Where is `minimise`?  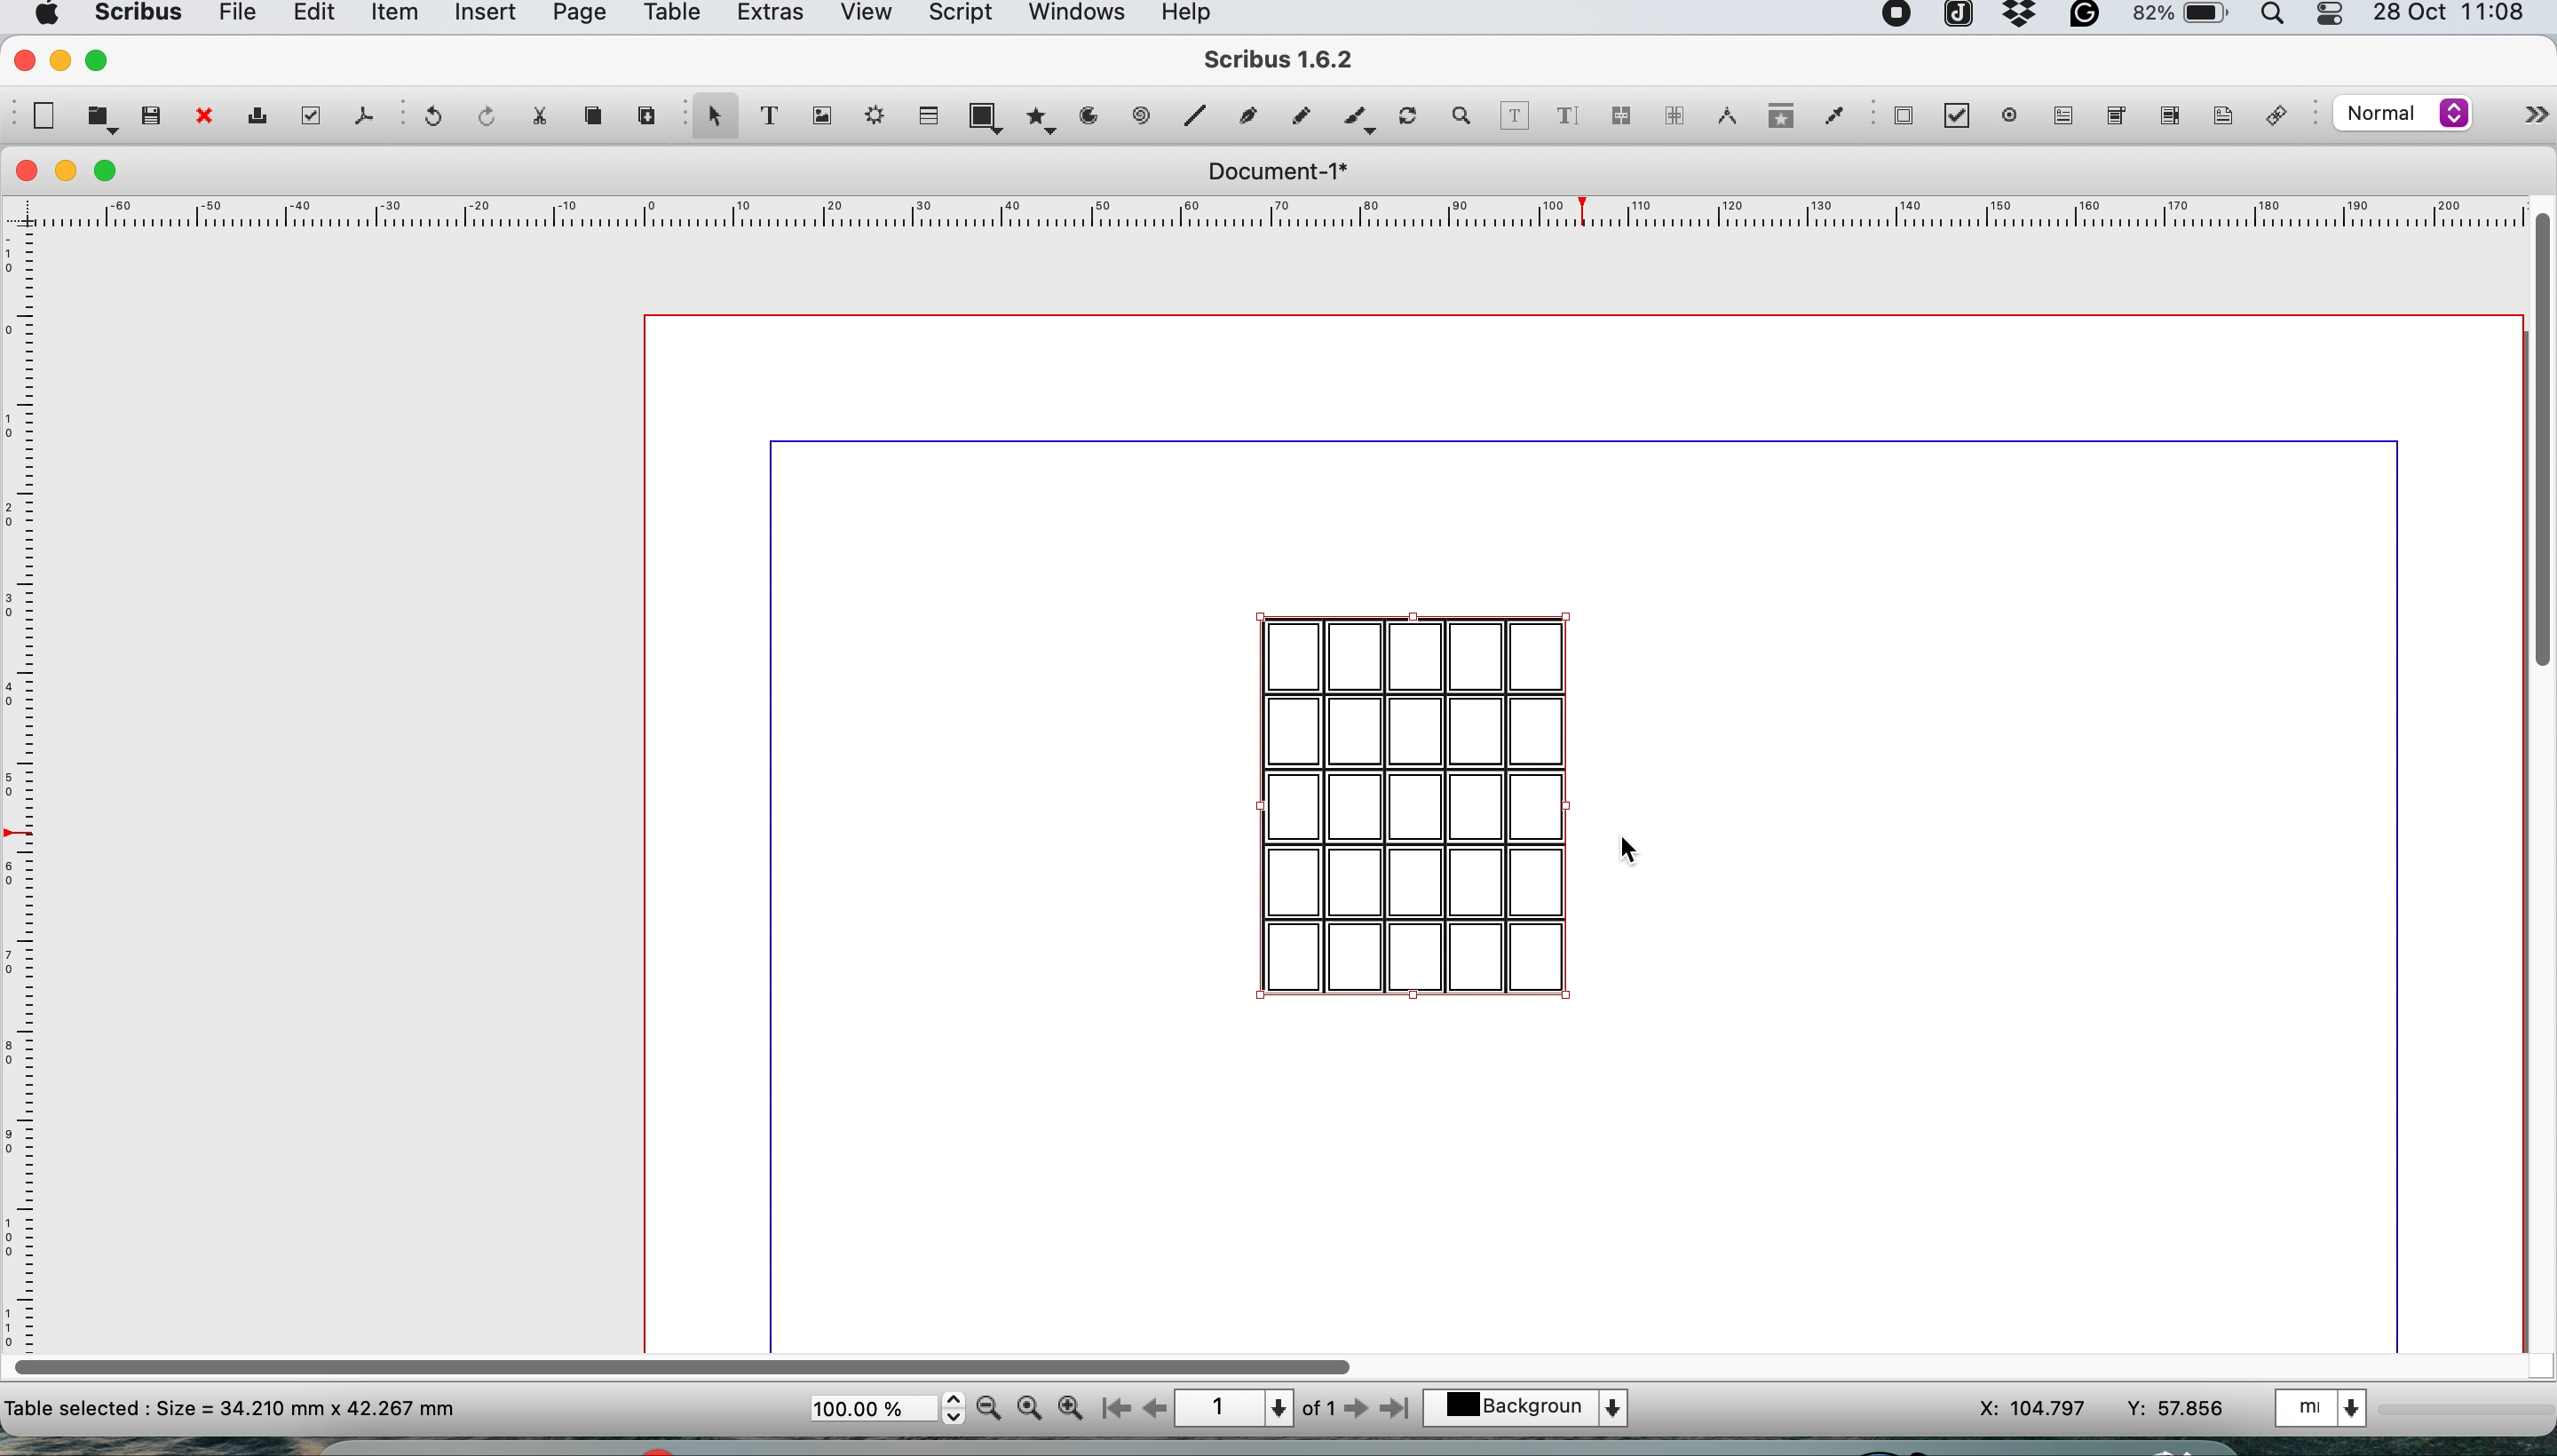
minimise is located at coordinates (59, 60).